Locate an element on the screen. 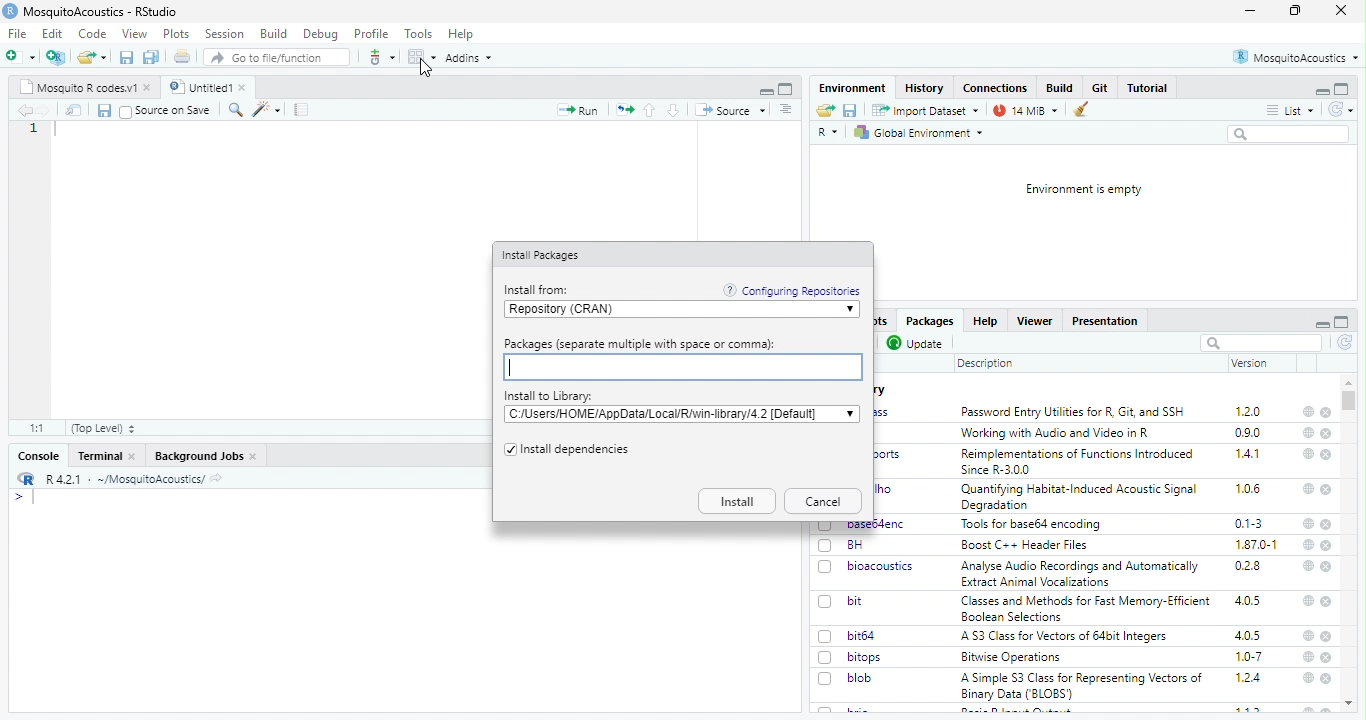 The image size is (1366, 720). save is located at coordinates (104, 111).